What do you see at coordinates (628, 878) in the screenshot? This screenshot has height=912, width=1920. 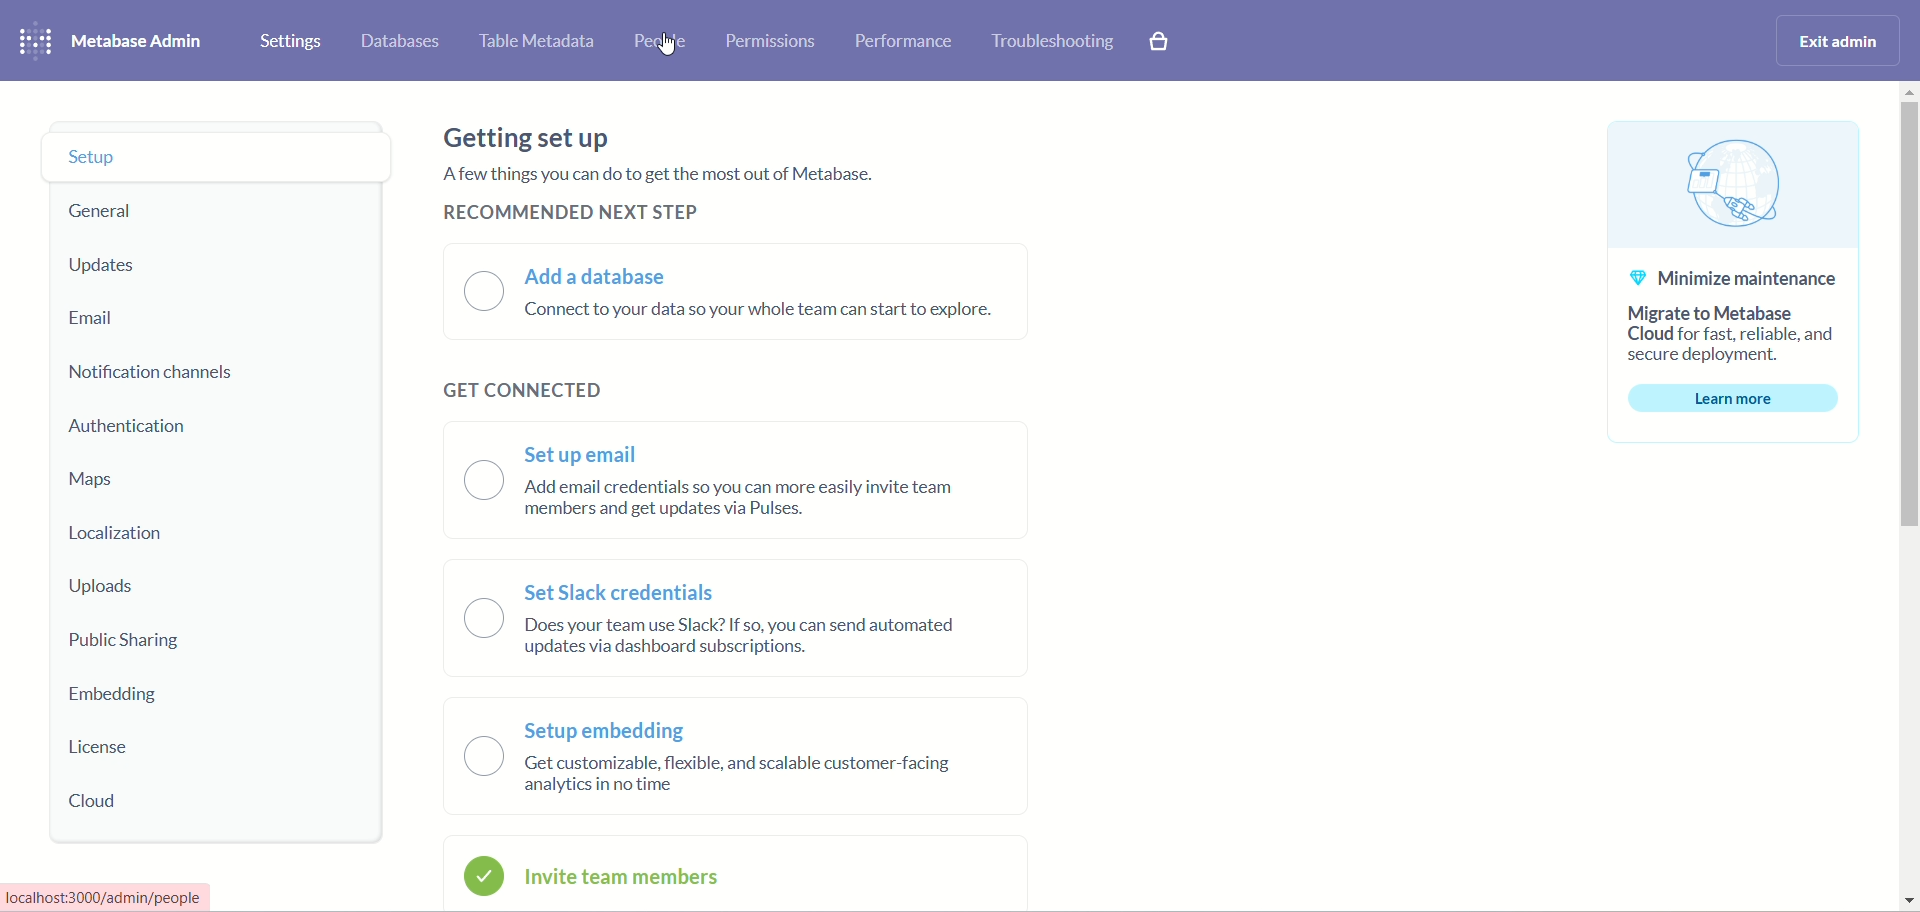 I see `invite team members` at bounding box center [628, 878].